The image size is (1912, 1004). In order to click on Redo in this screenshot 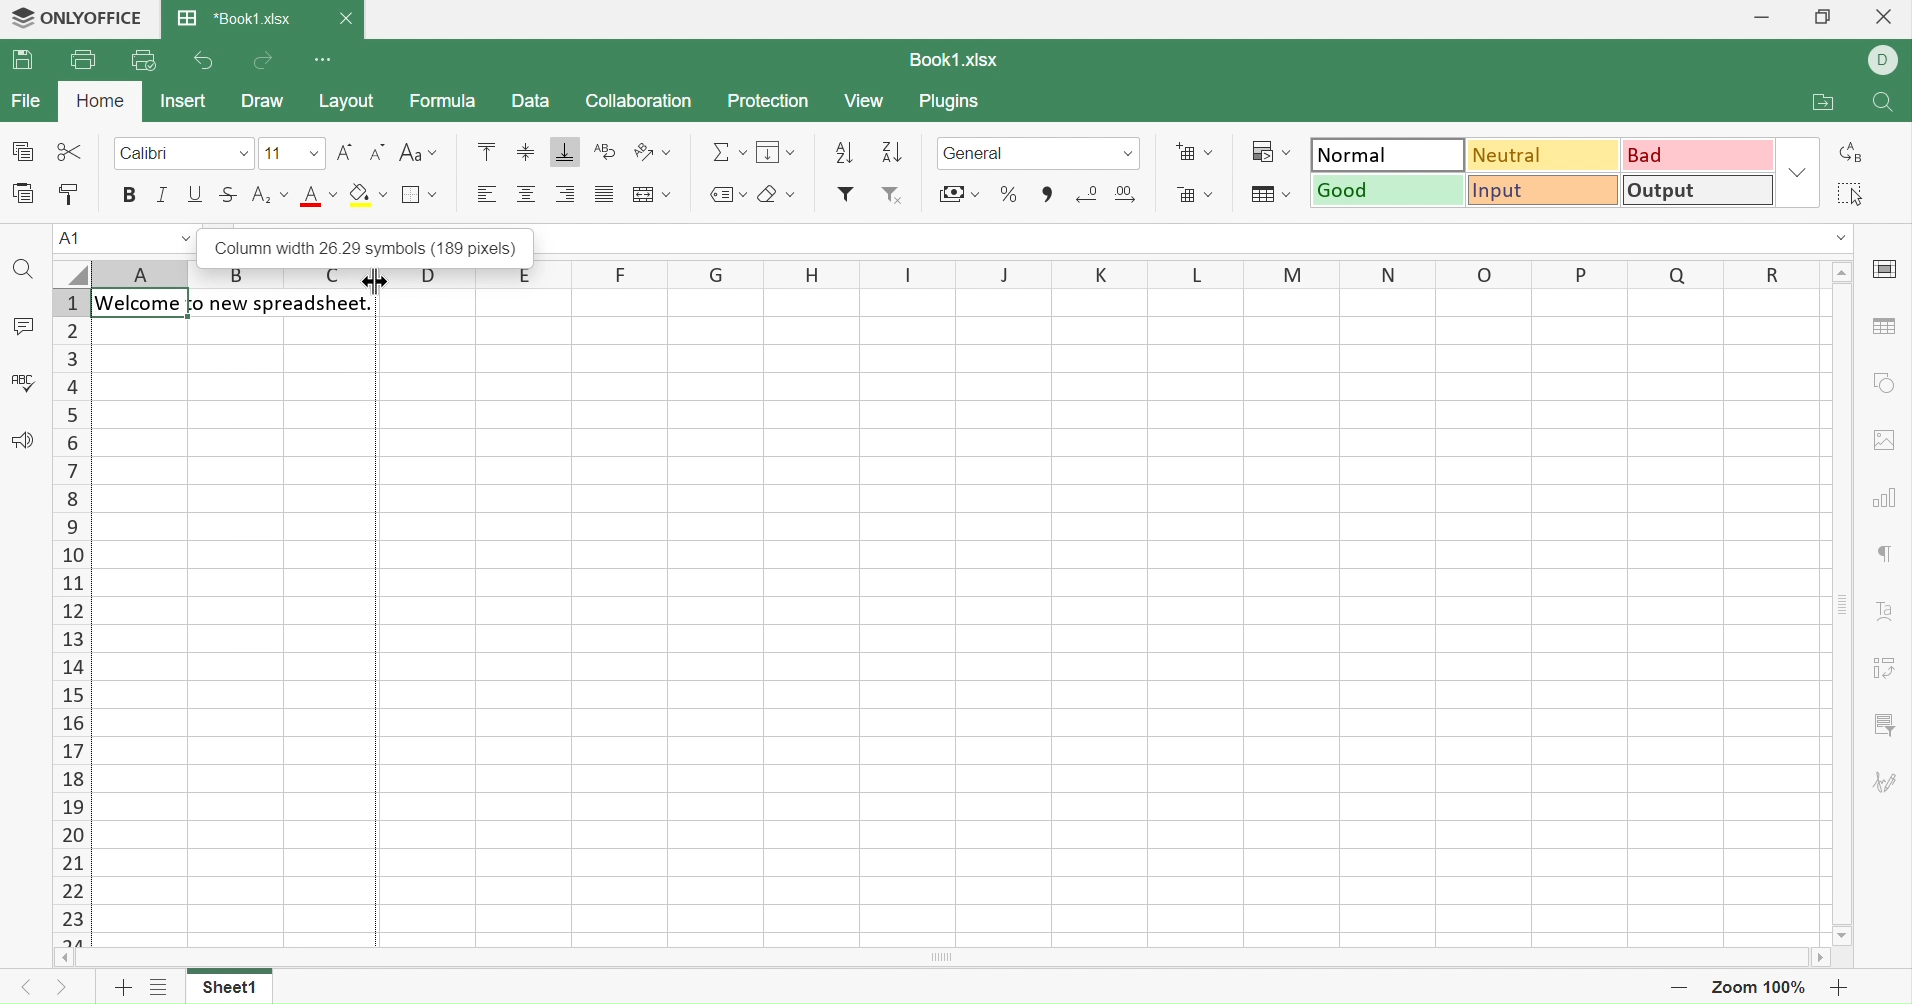, I will do `click(267, 62)`.